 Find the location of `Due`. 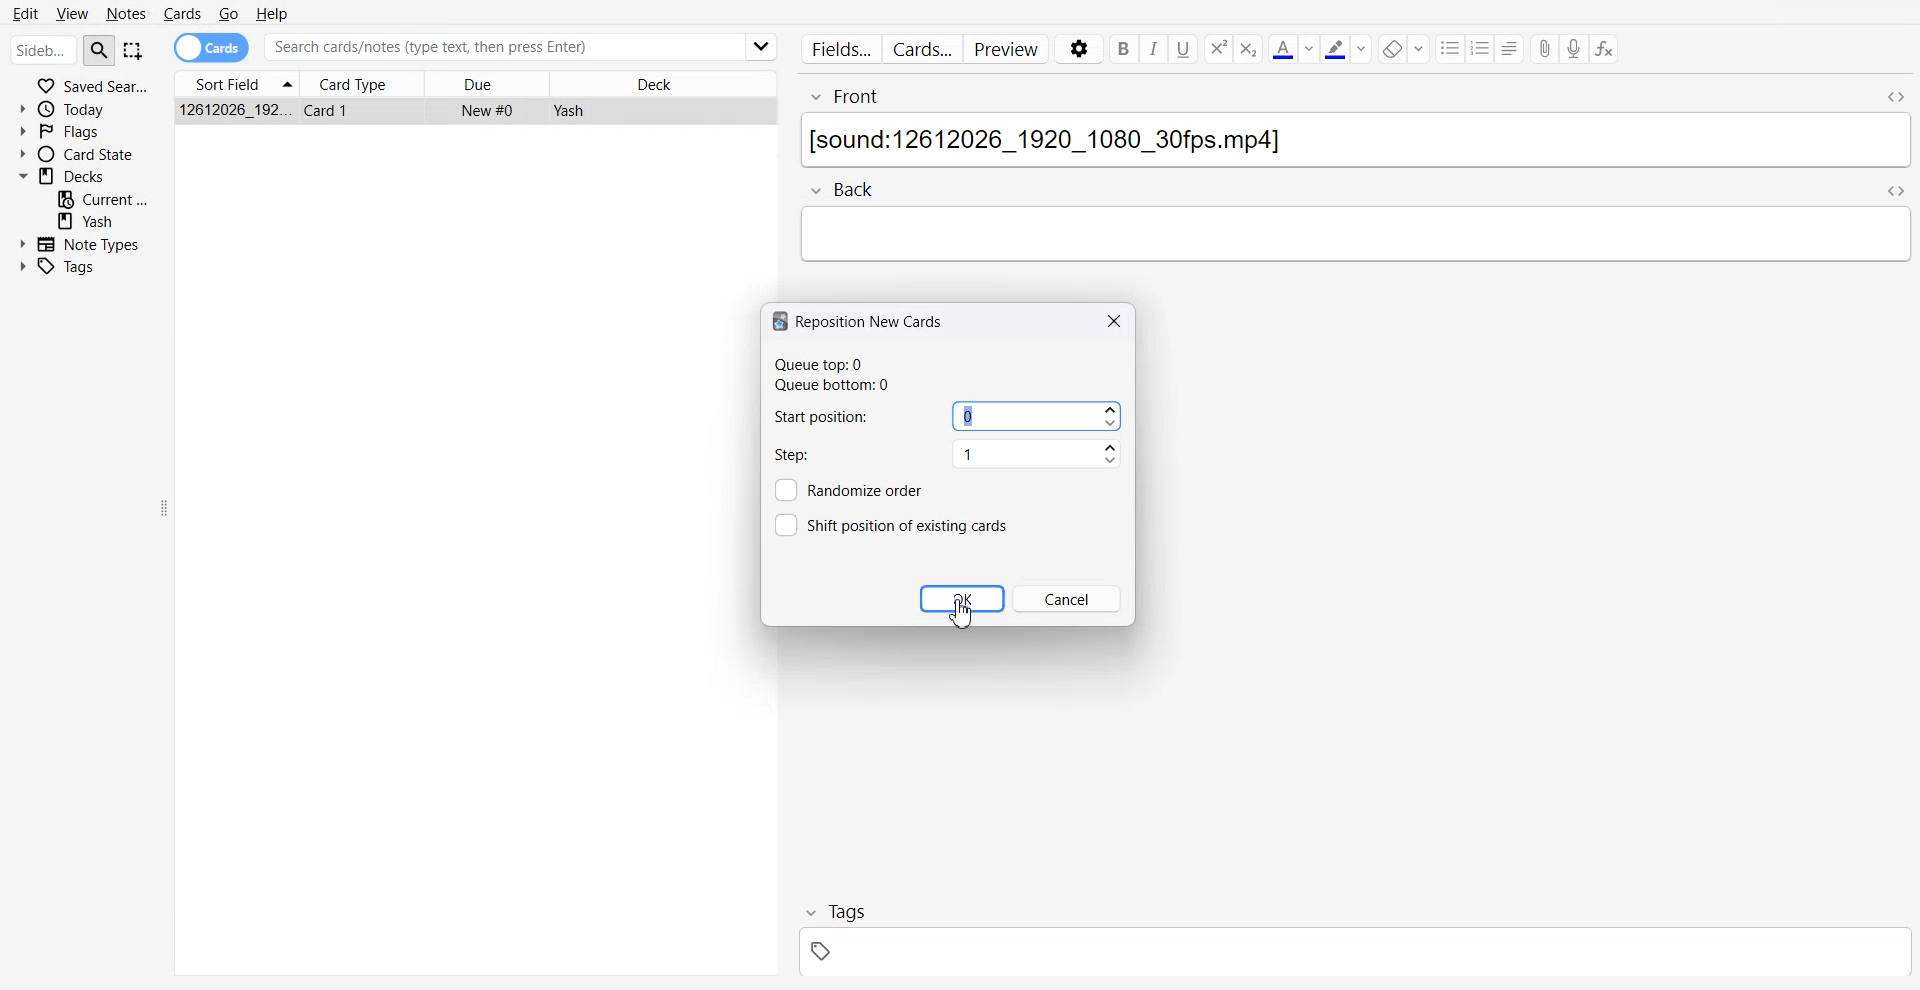

Due is located at coordinates (498, 83).